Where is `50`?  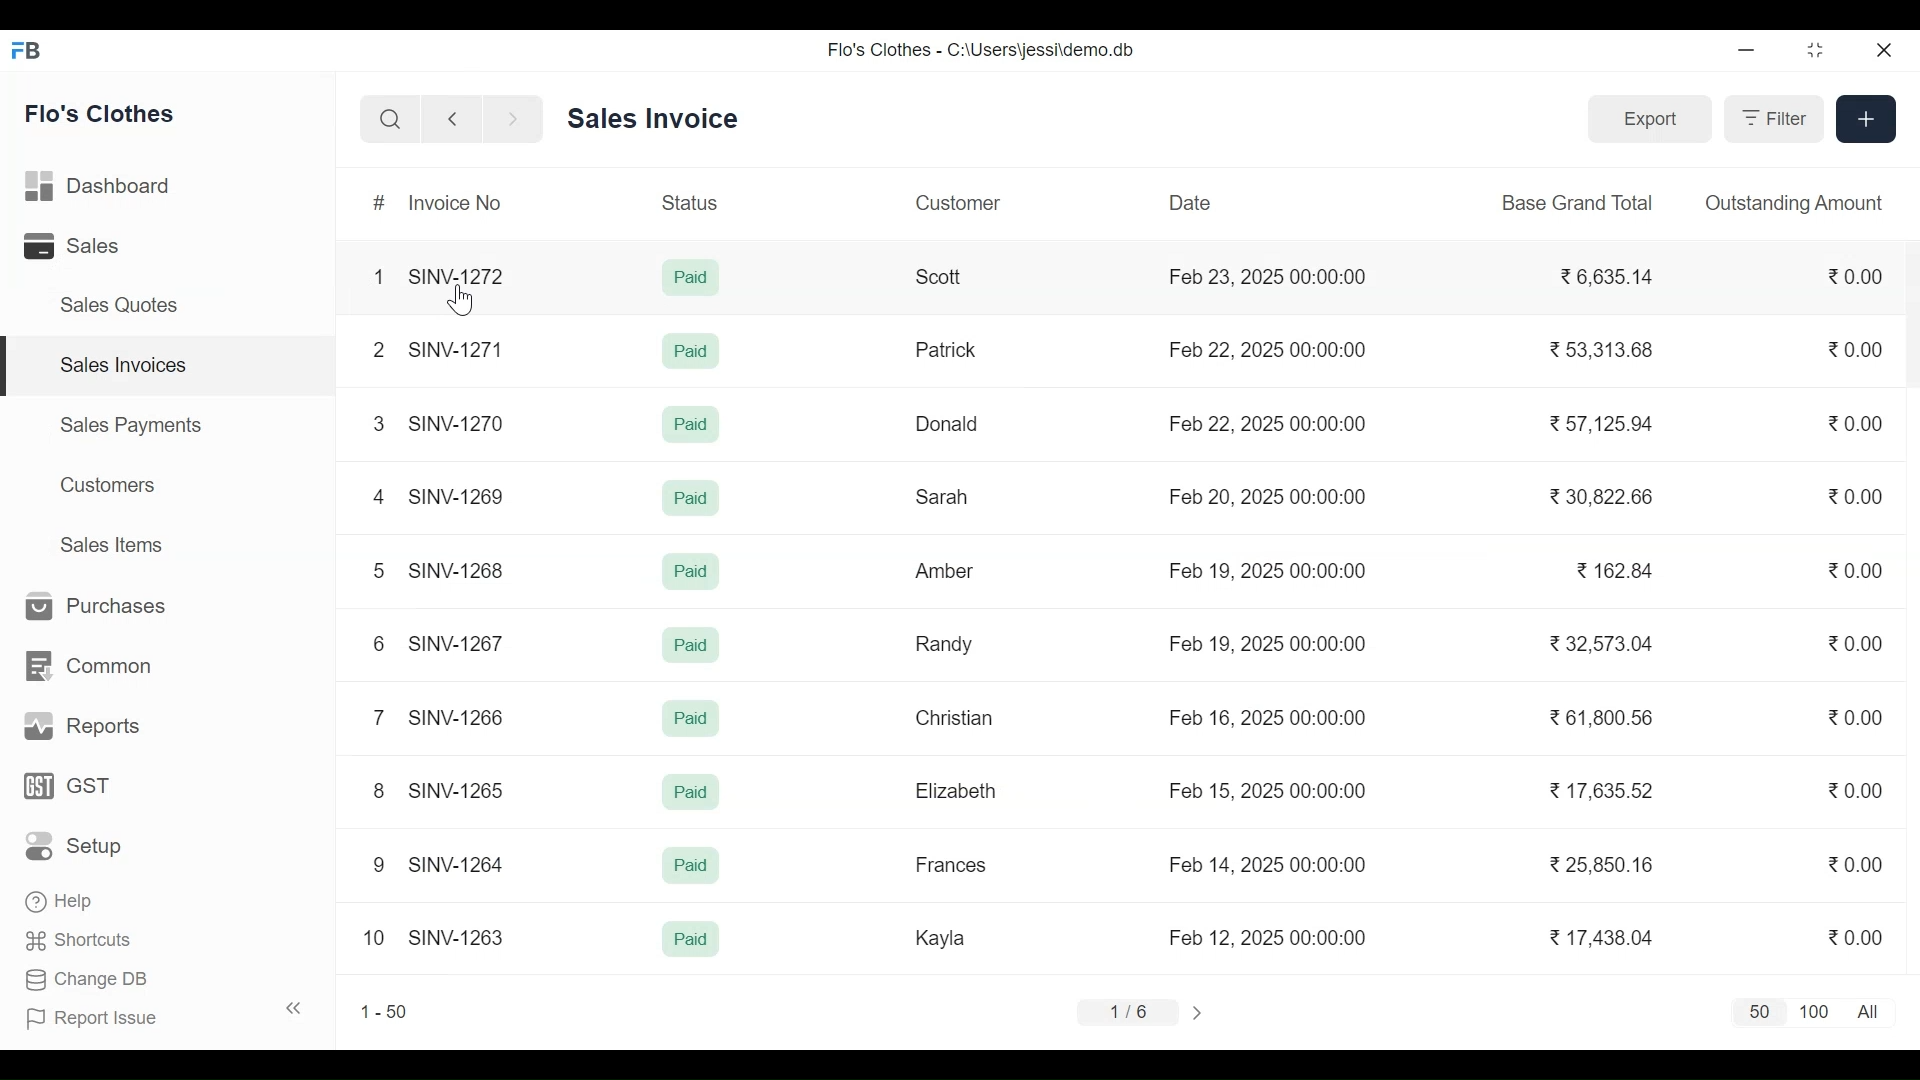 50 is located at coordinates (1760, 1011).